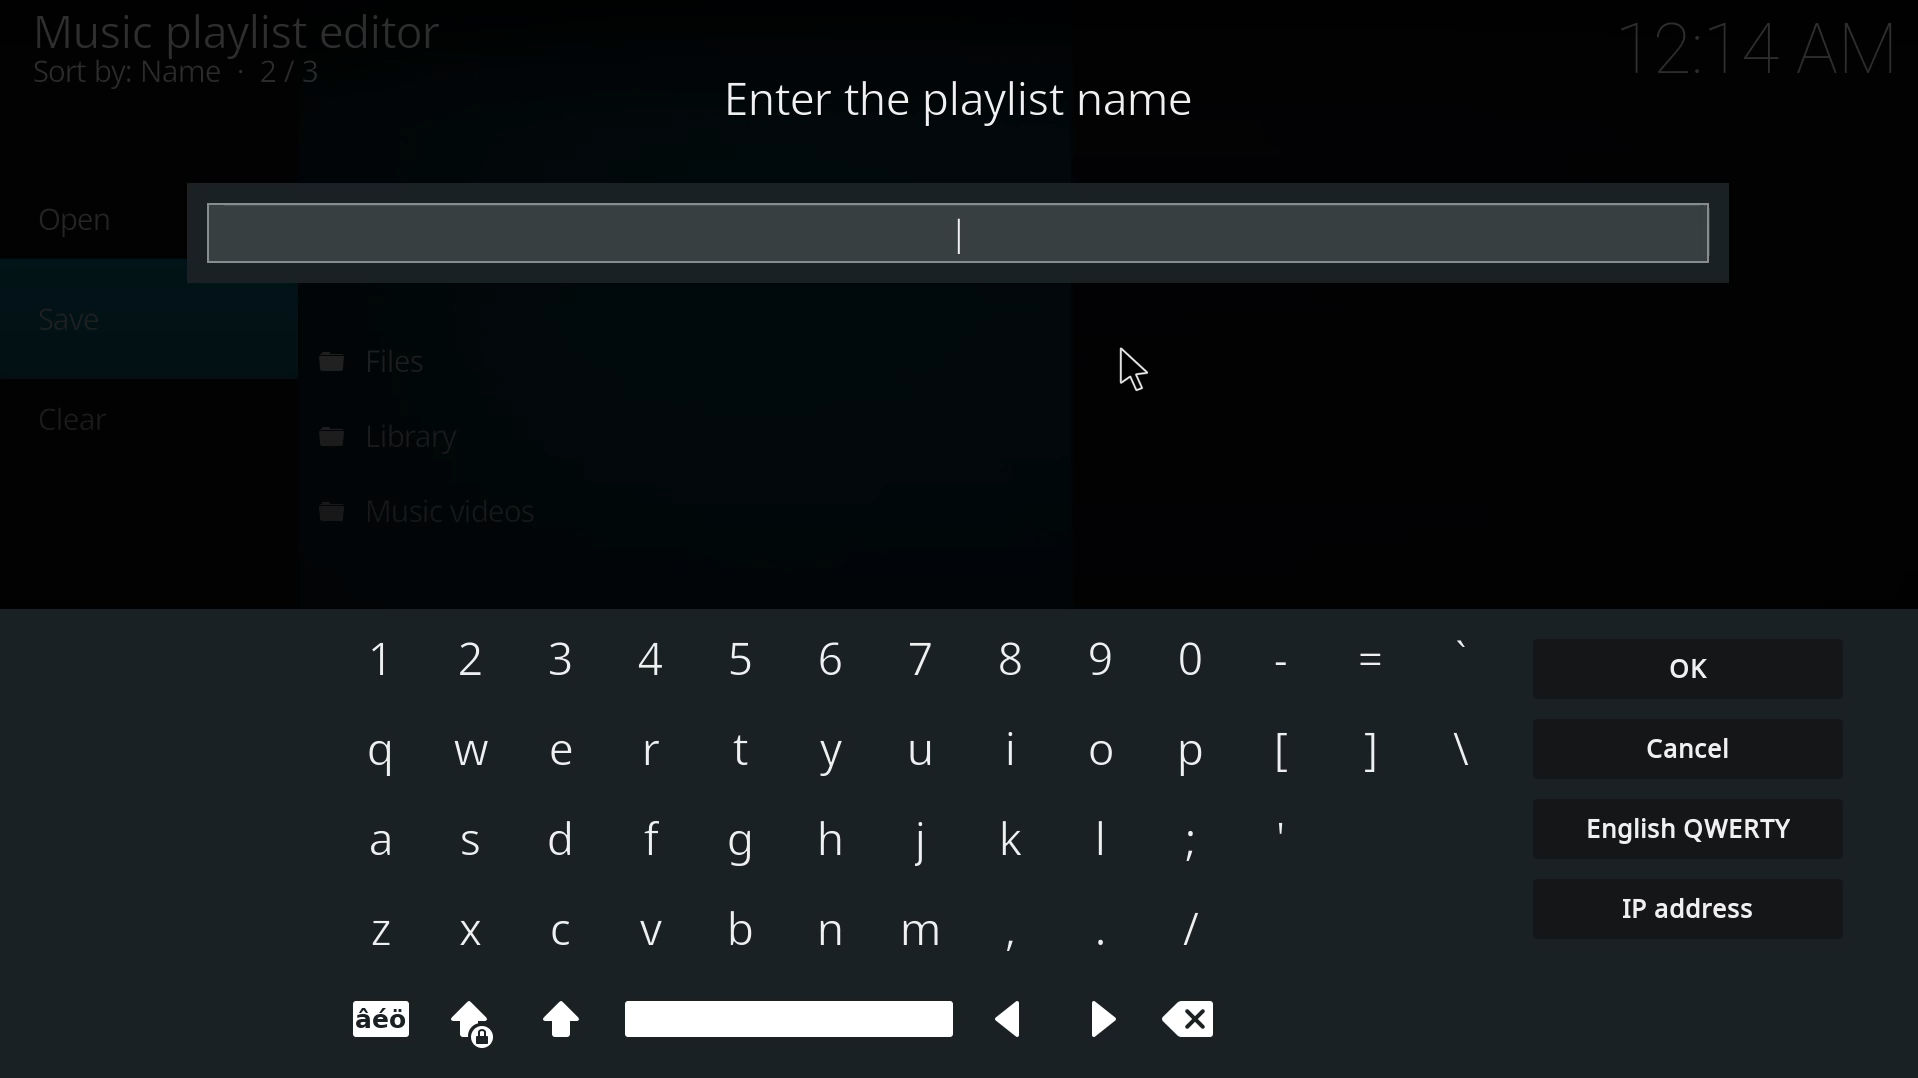 This screenshot has width=1918, height=1078. Describe the element at coordinates (913, 835) in the screenshot. I see `keyboard` at that location.